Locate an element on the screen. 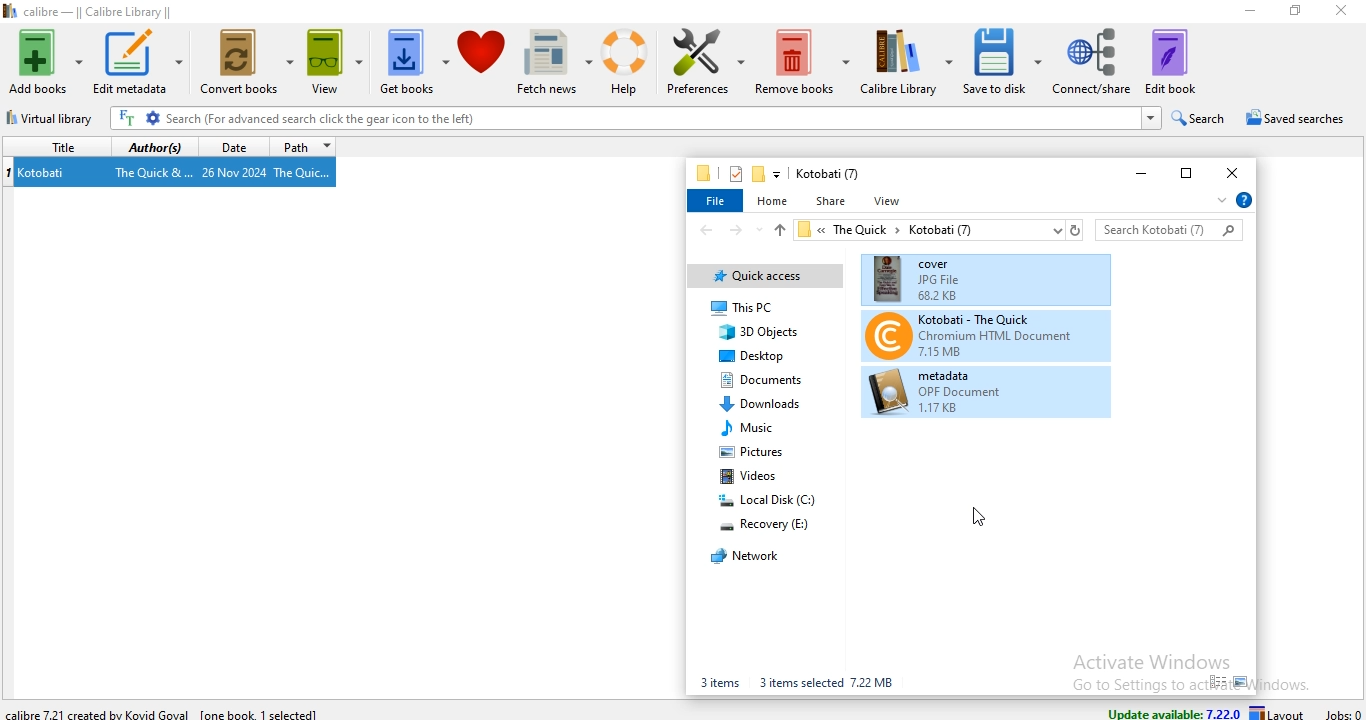  Downloads is located at coordinates (760, 402).